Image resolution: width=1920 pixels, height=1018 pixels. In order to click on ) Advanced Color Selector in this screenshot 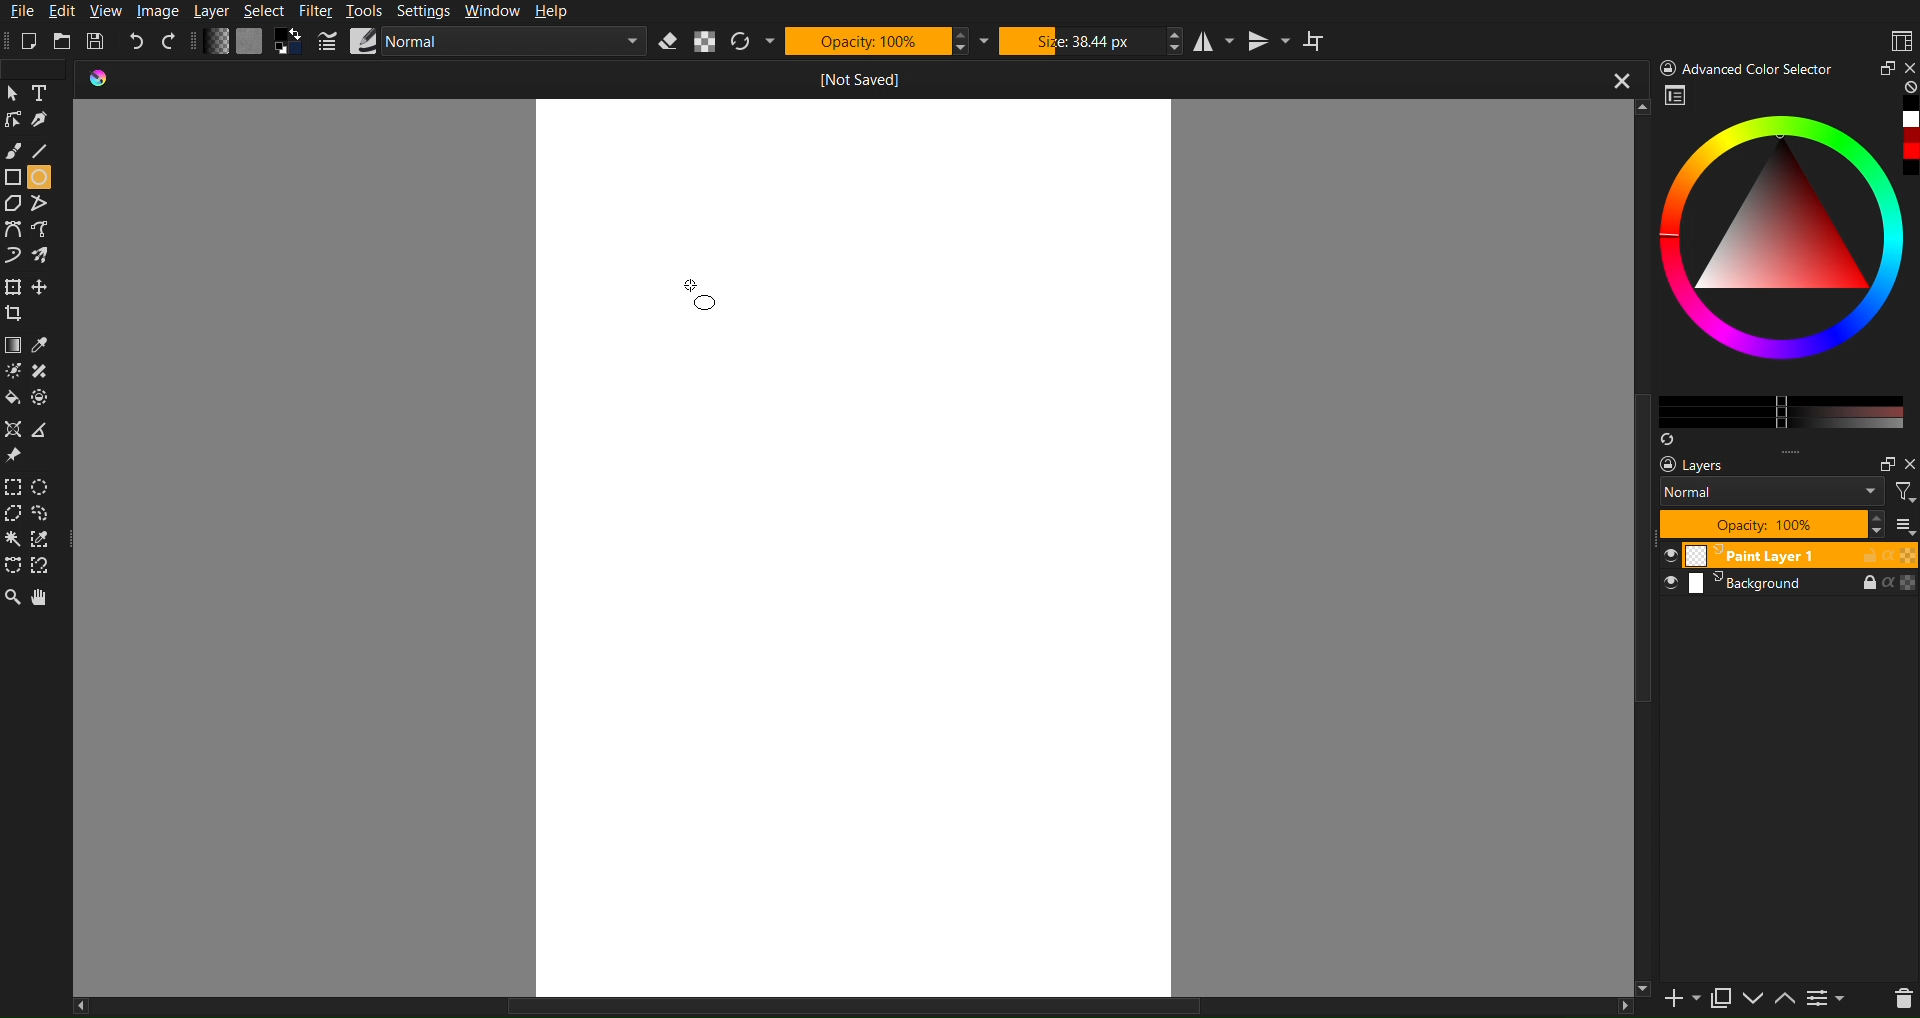, I will do `click(1738, 63)`.